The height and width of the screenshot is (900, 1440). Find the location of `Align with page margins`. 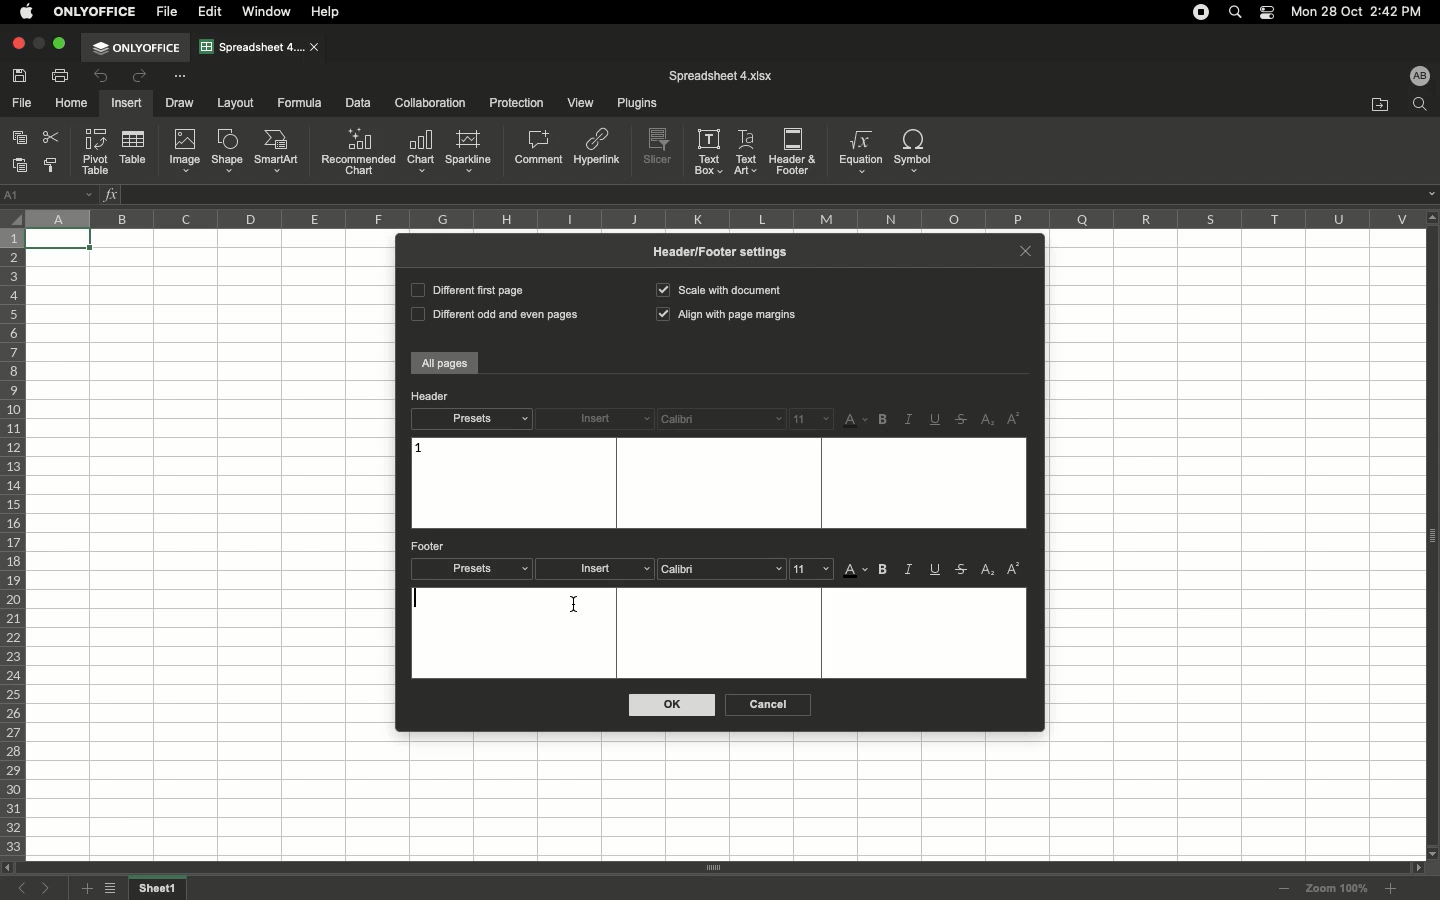

Align with page margins is located at coordinates (728, 316).